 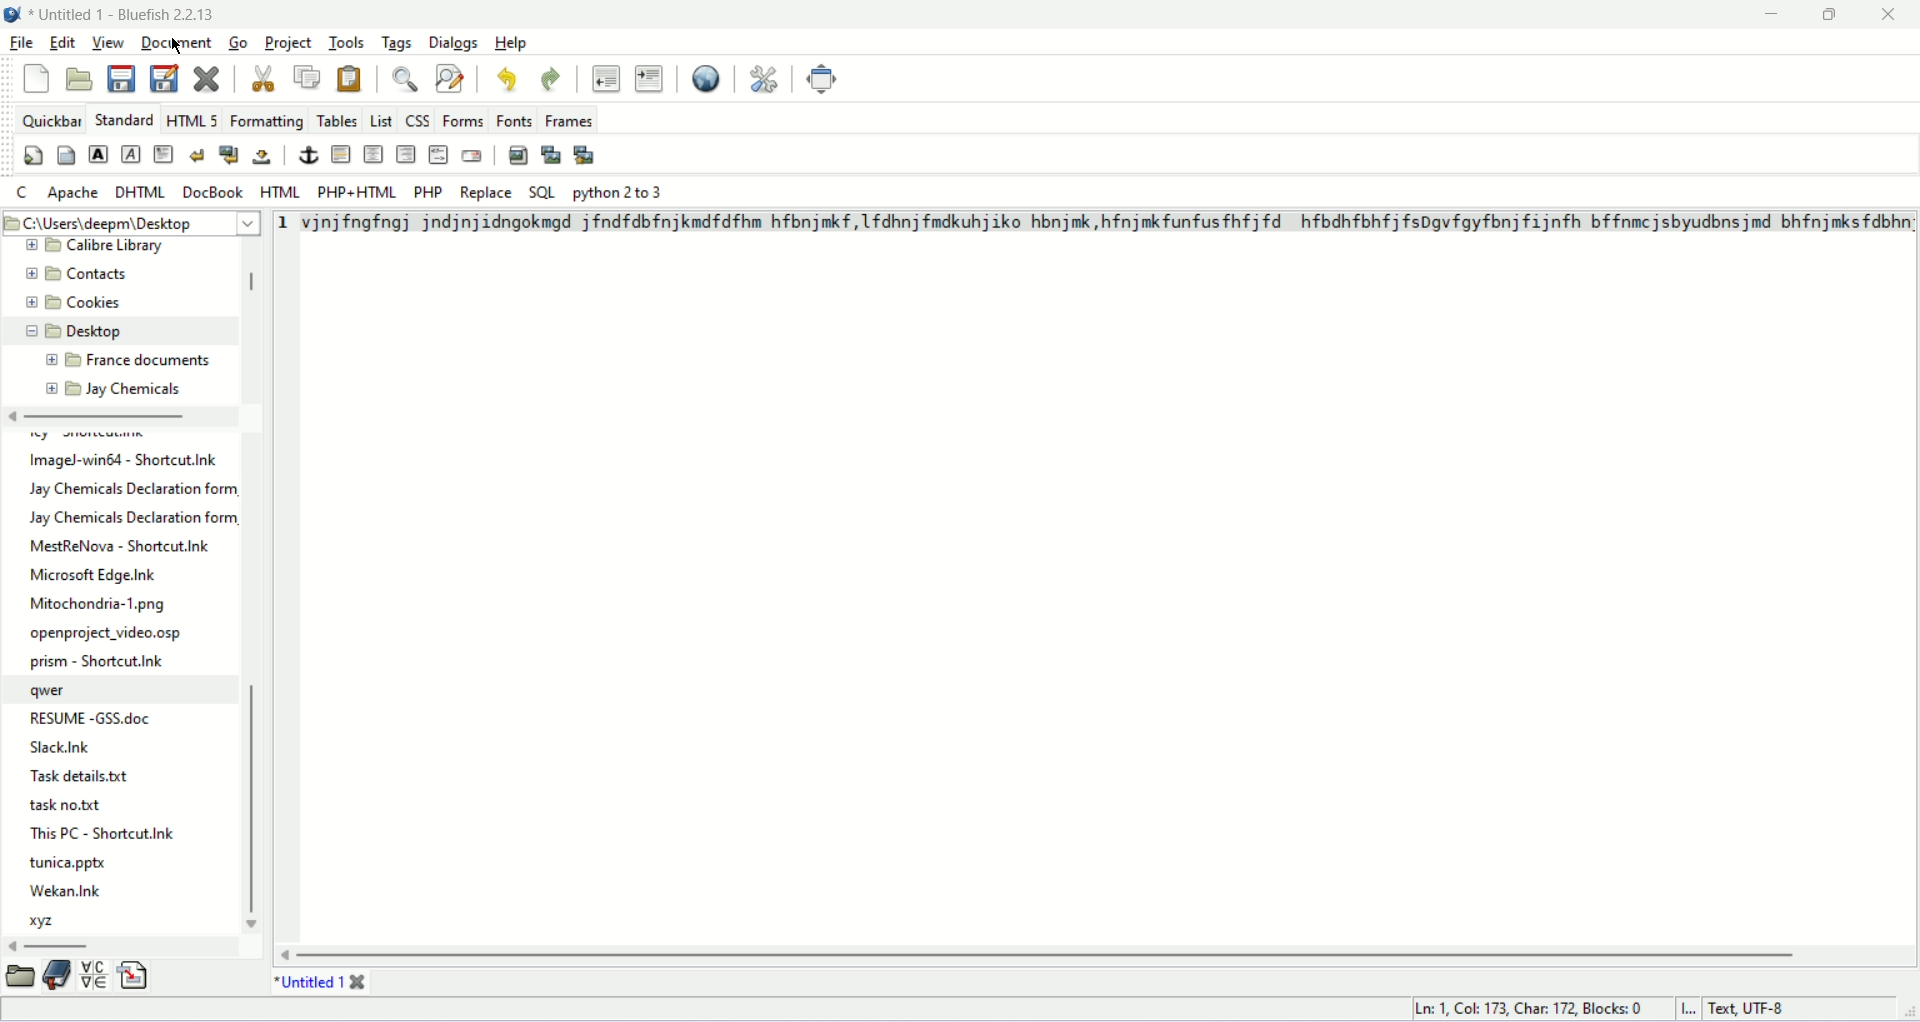 What do you see at coordinates (267, 120) in the screenshot?
I see `formatting` at bounding box center [267, 120].